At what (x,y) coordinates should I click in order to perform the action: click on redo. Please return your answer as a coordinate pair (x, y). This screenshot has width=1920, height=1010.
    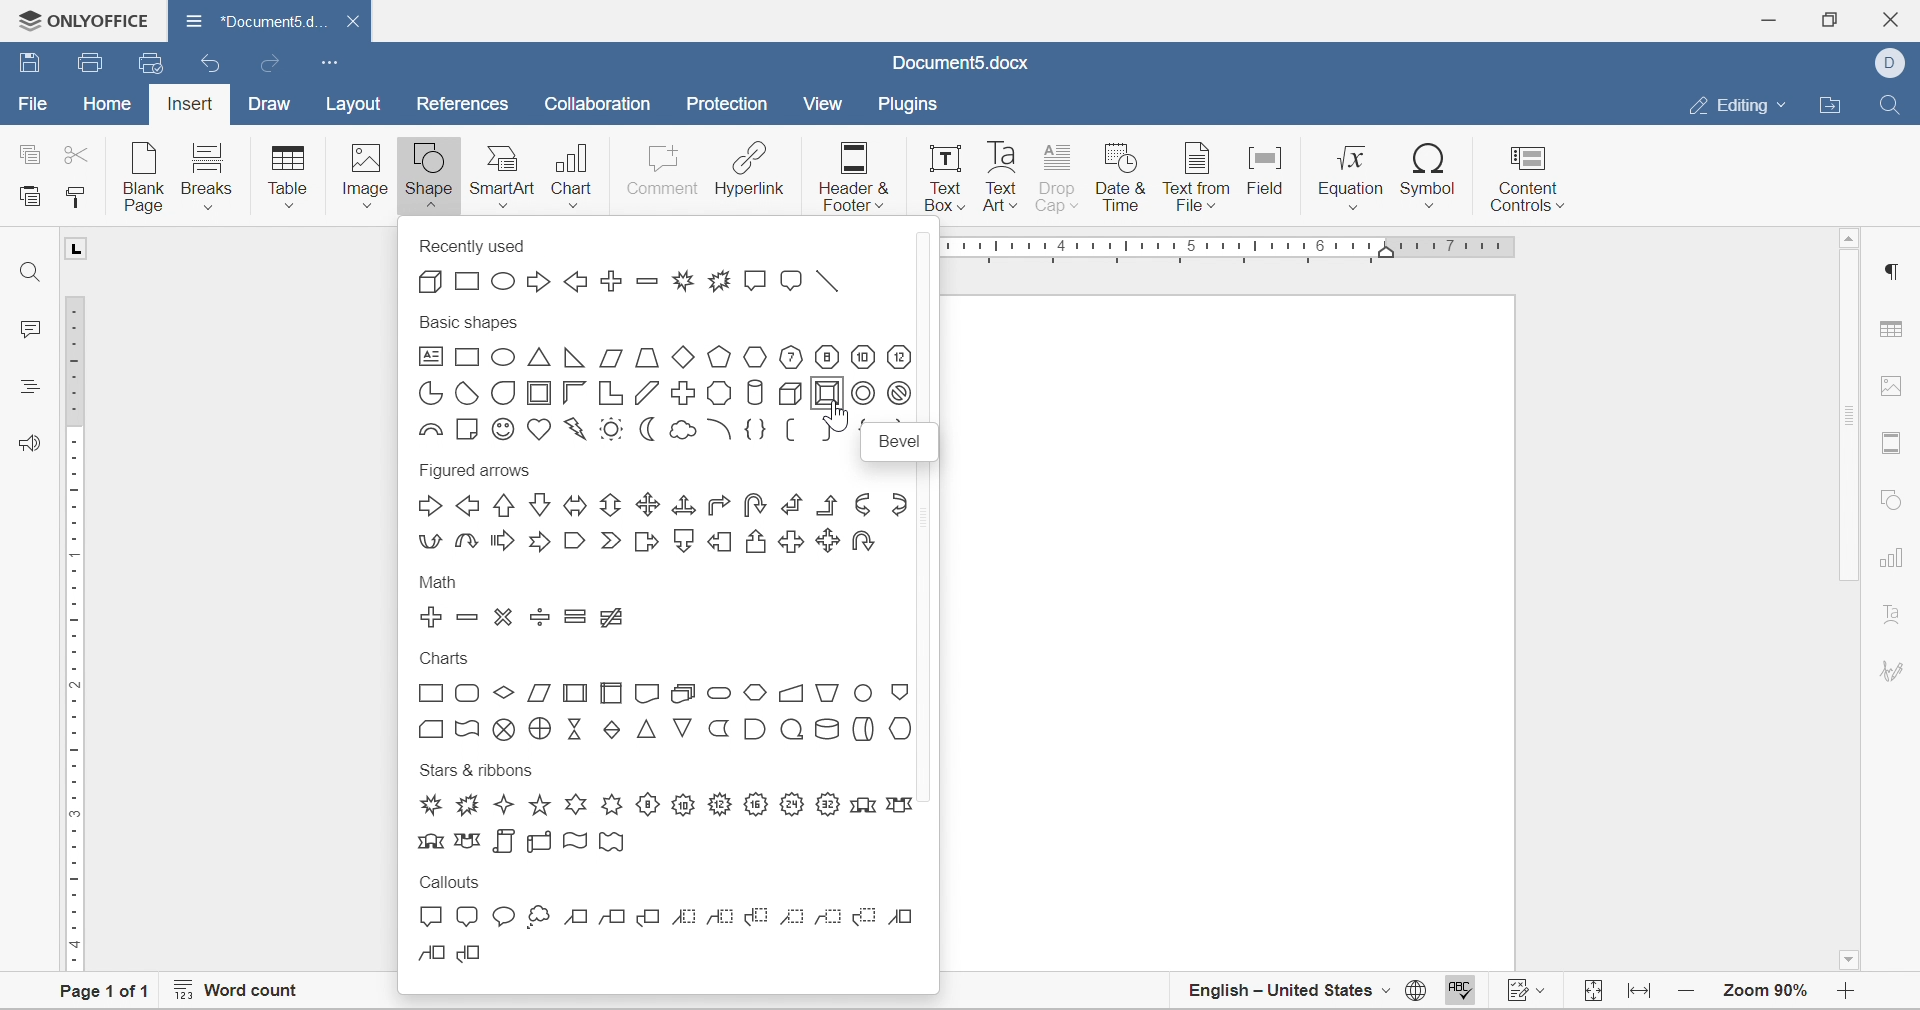
    Looking at the image, I should click on (273, 66).